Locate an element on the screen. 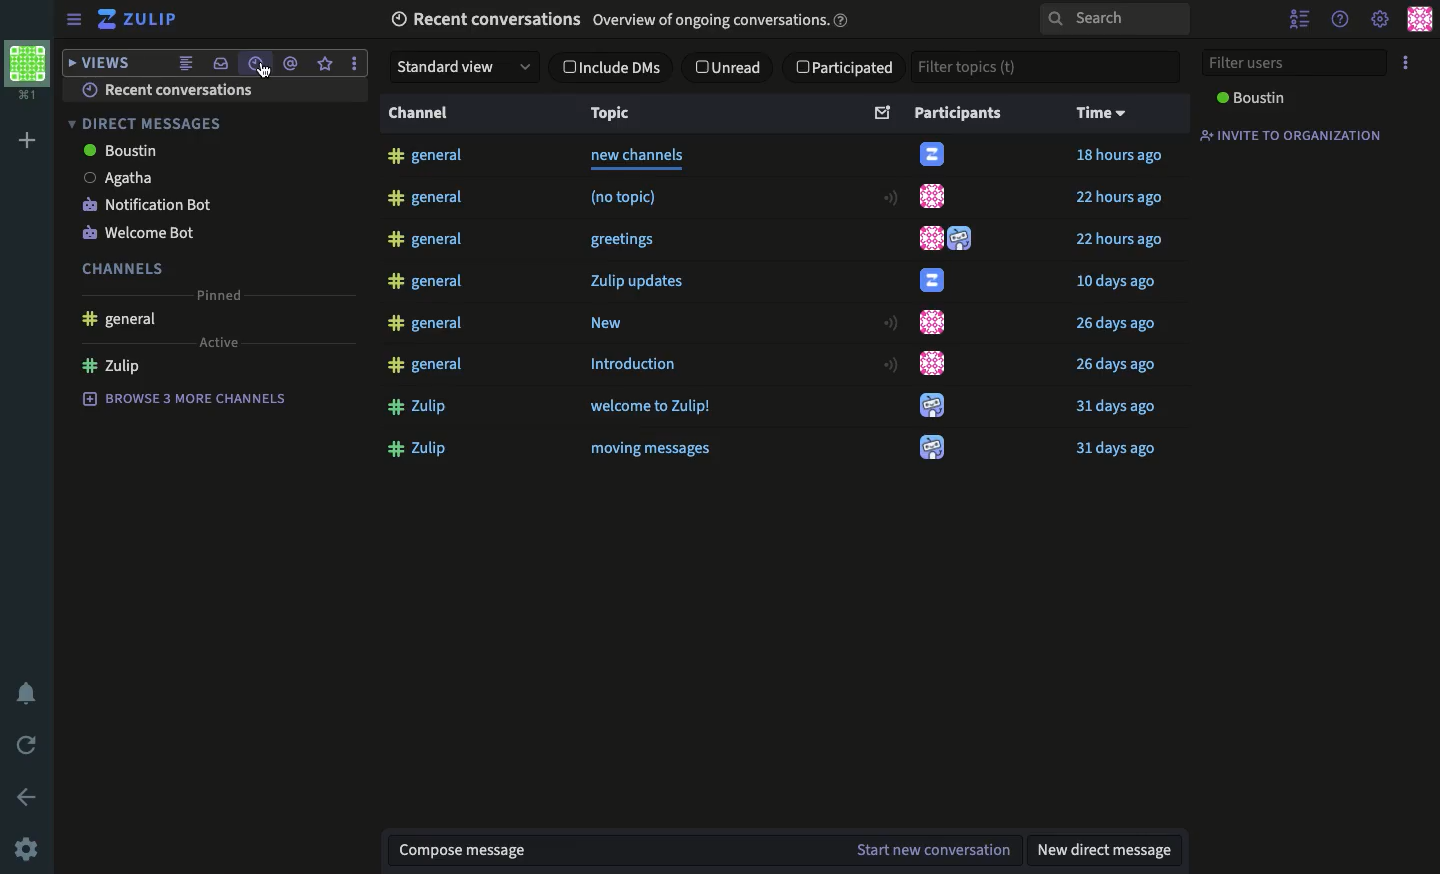 The image size is (1440, 874). Star is located at coordinates (328, 66).